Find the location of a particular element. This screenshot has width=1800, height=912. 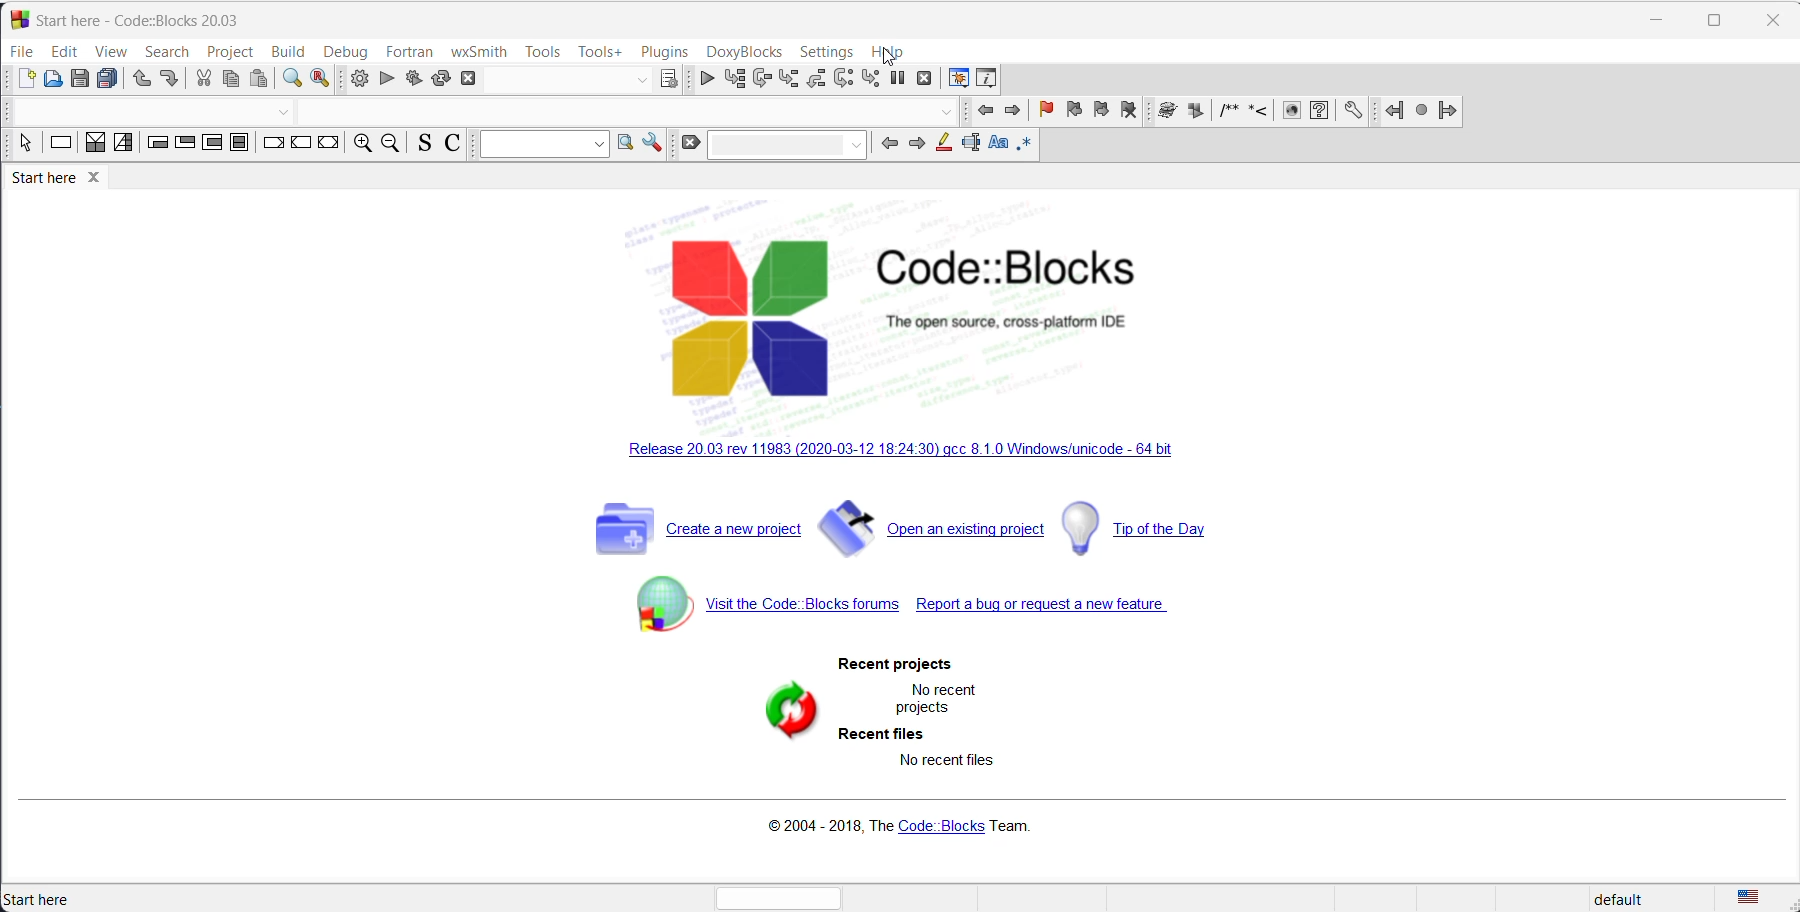

file title is located at coordinates (134, 19).